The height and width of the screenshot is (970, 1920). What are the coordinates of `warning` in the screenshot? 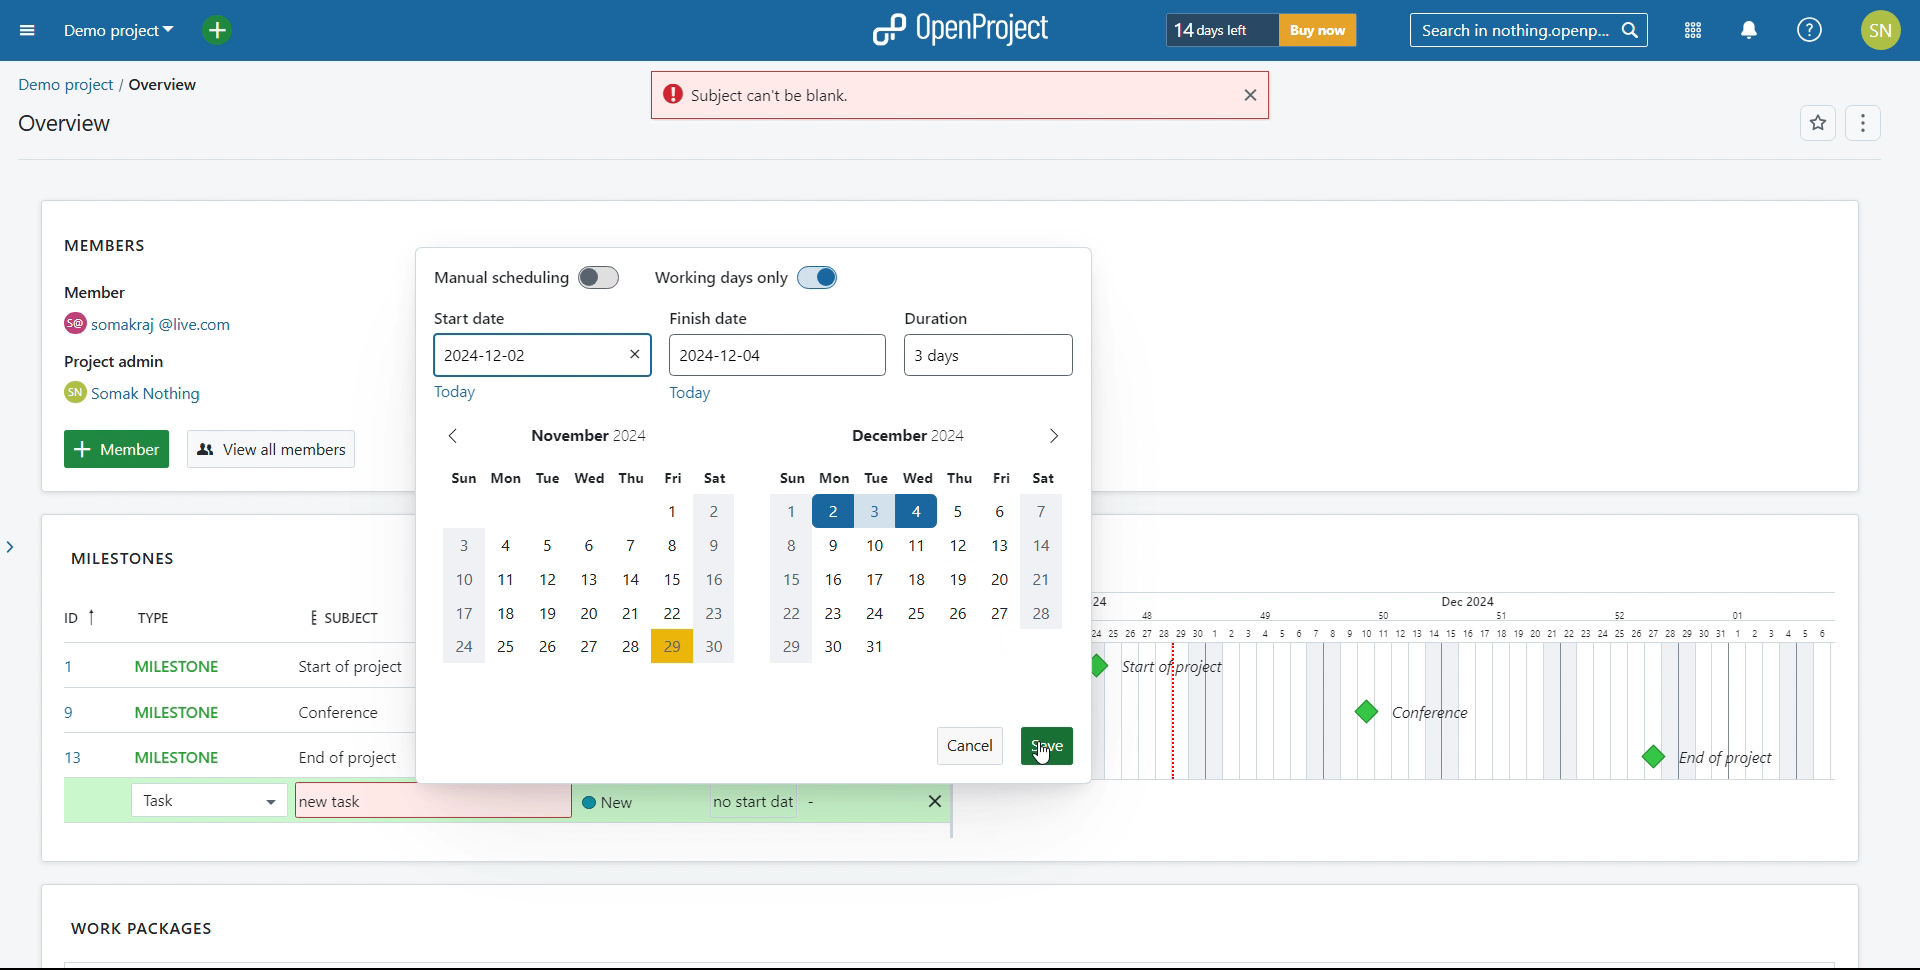 It's located at (935, 96).